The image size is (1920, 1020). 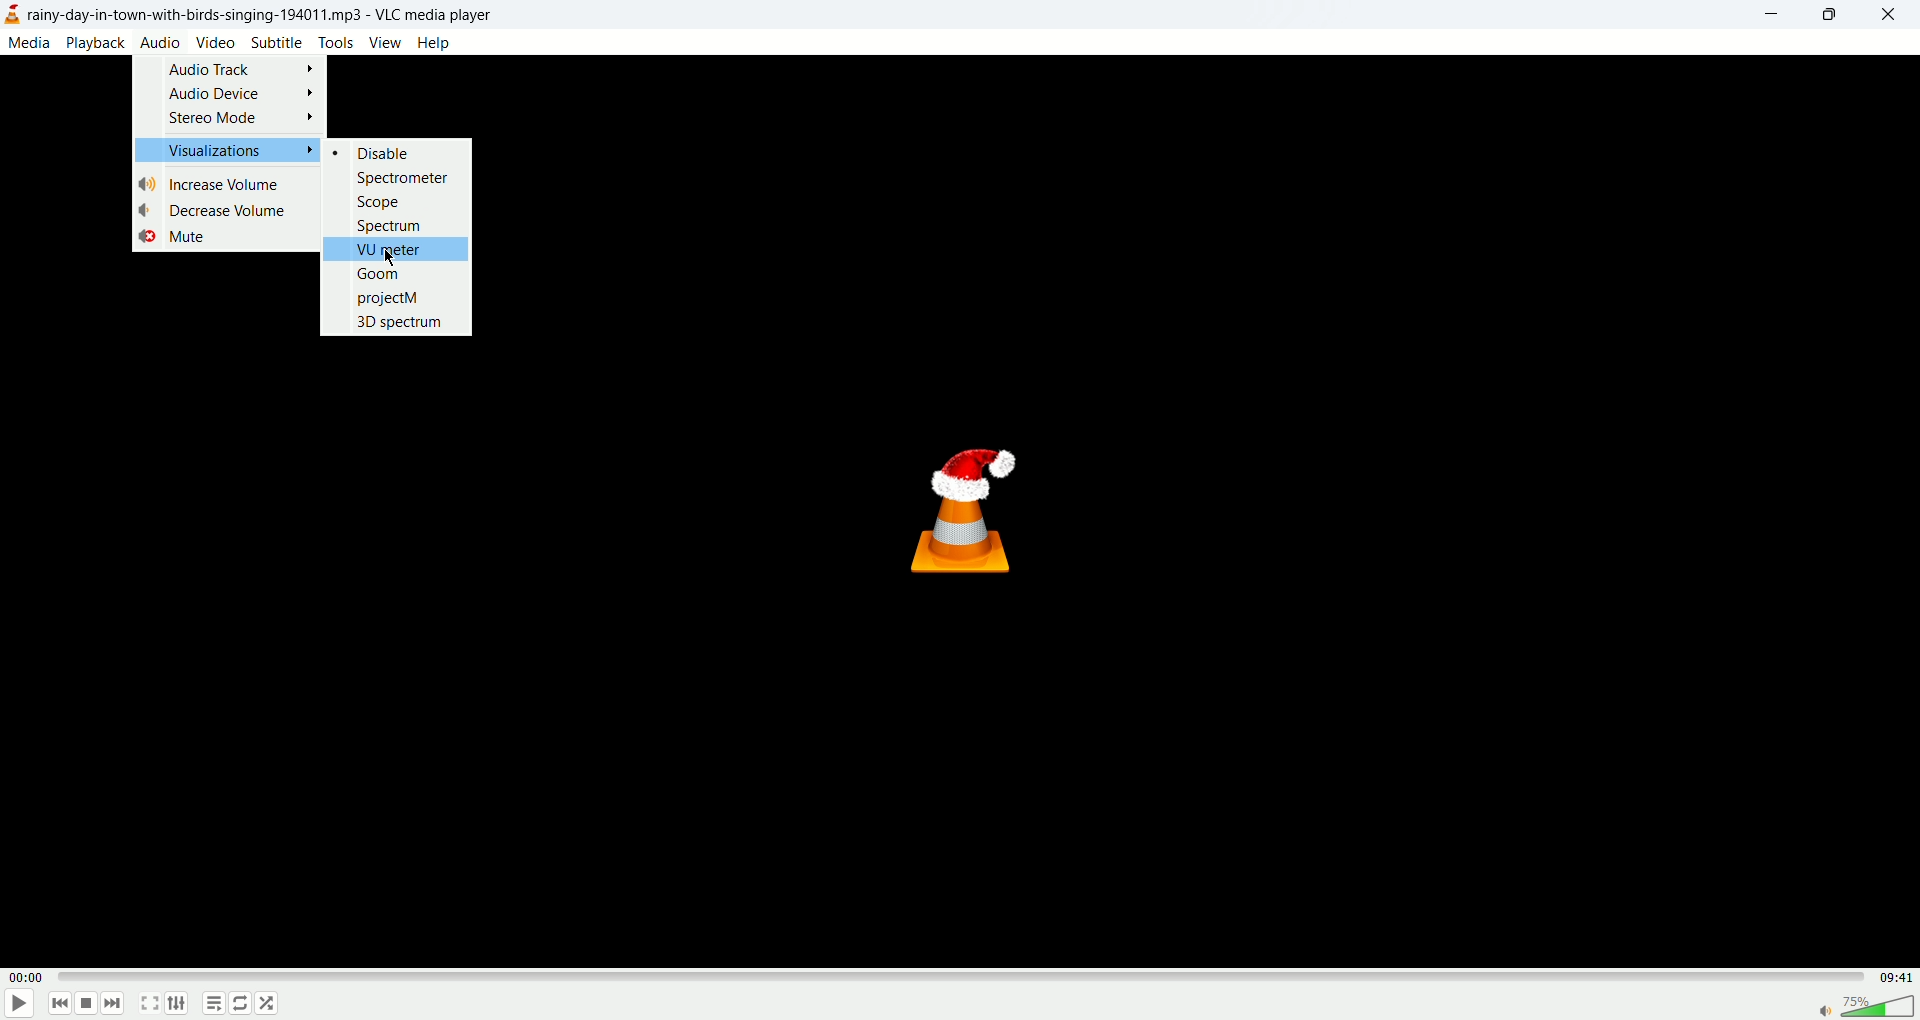 What do you see at coordinates (246, 119) in the screenshot?
I see `stereo mode` at bounding box center [246, 119].